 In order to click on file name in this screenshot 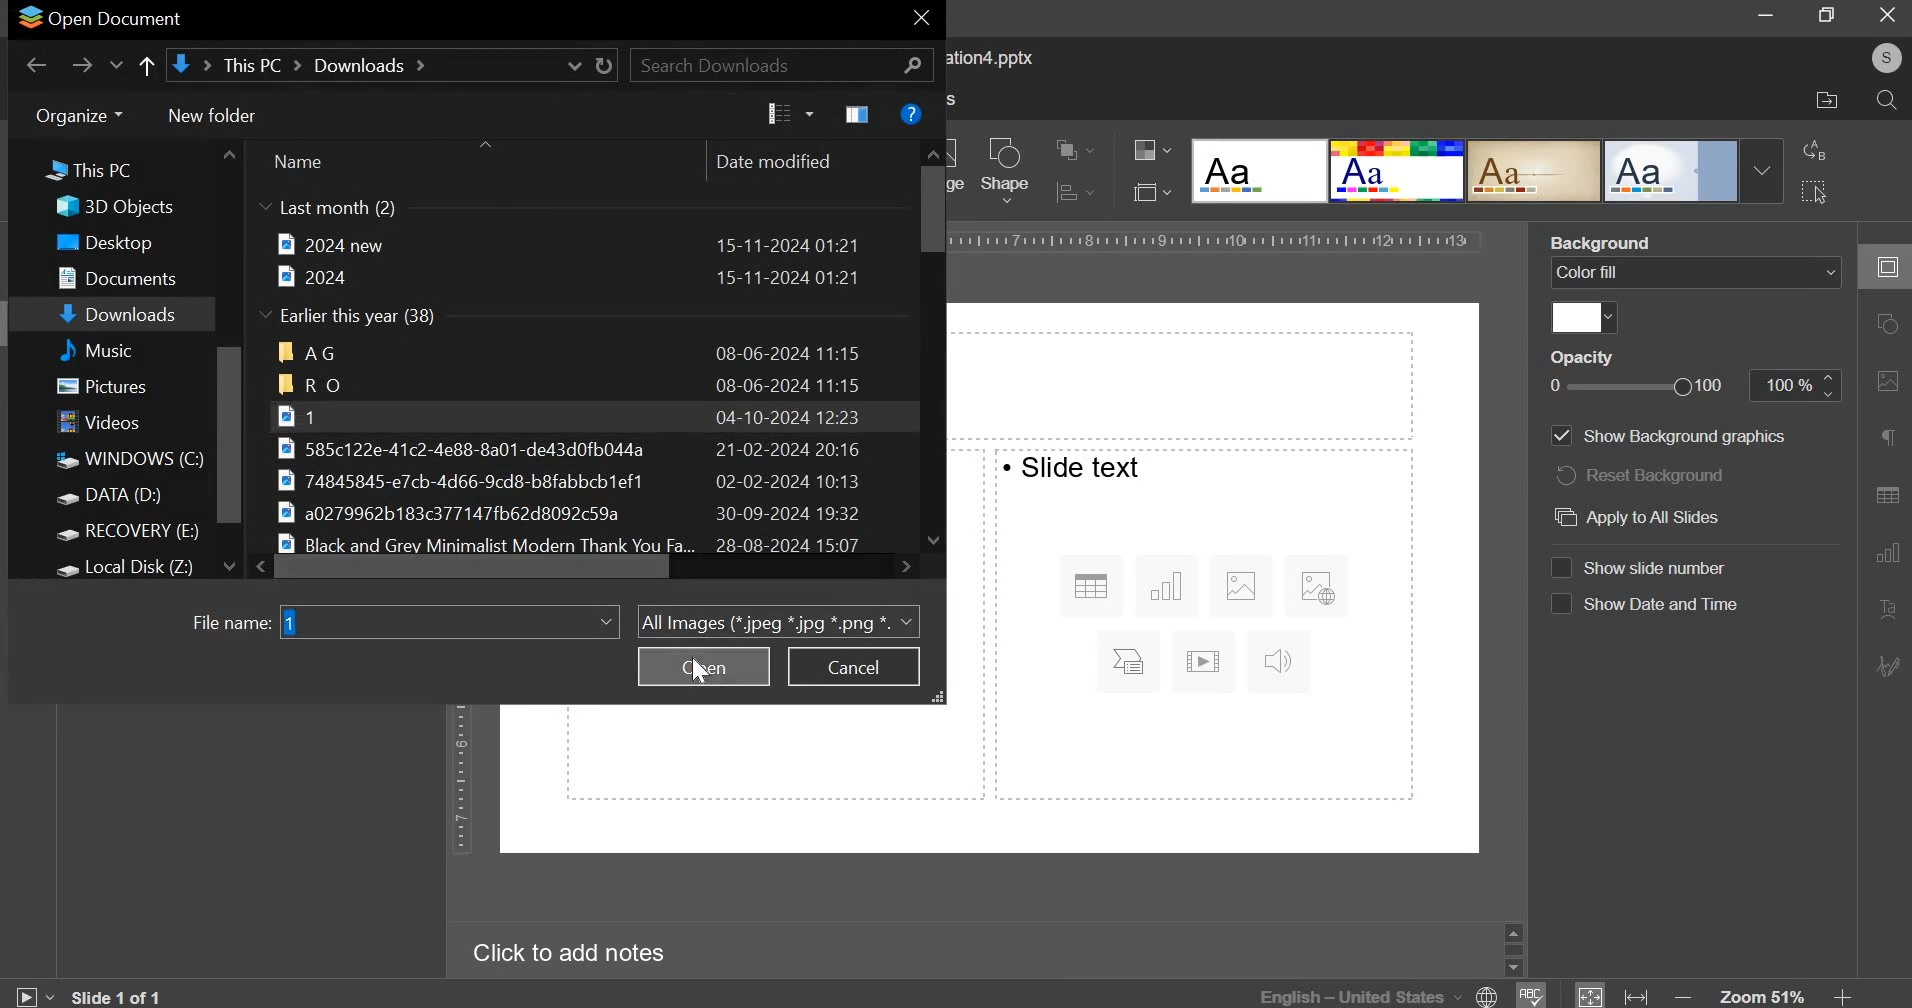, I will do `click(230, 623)`.